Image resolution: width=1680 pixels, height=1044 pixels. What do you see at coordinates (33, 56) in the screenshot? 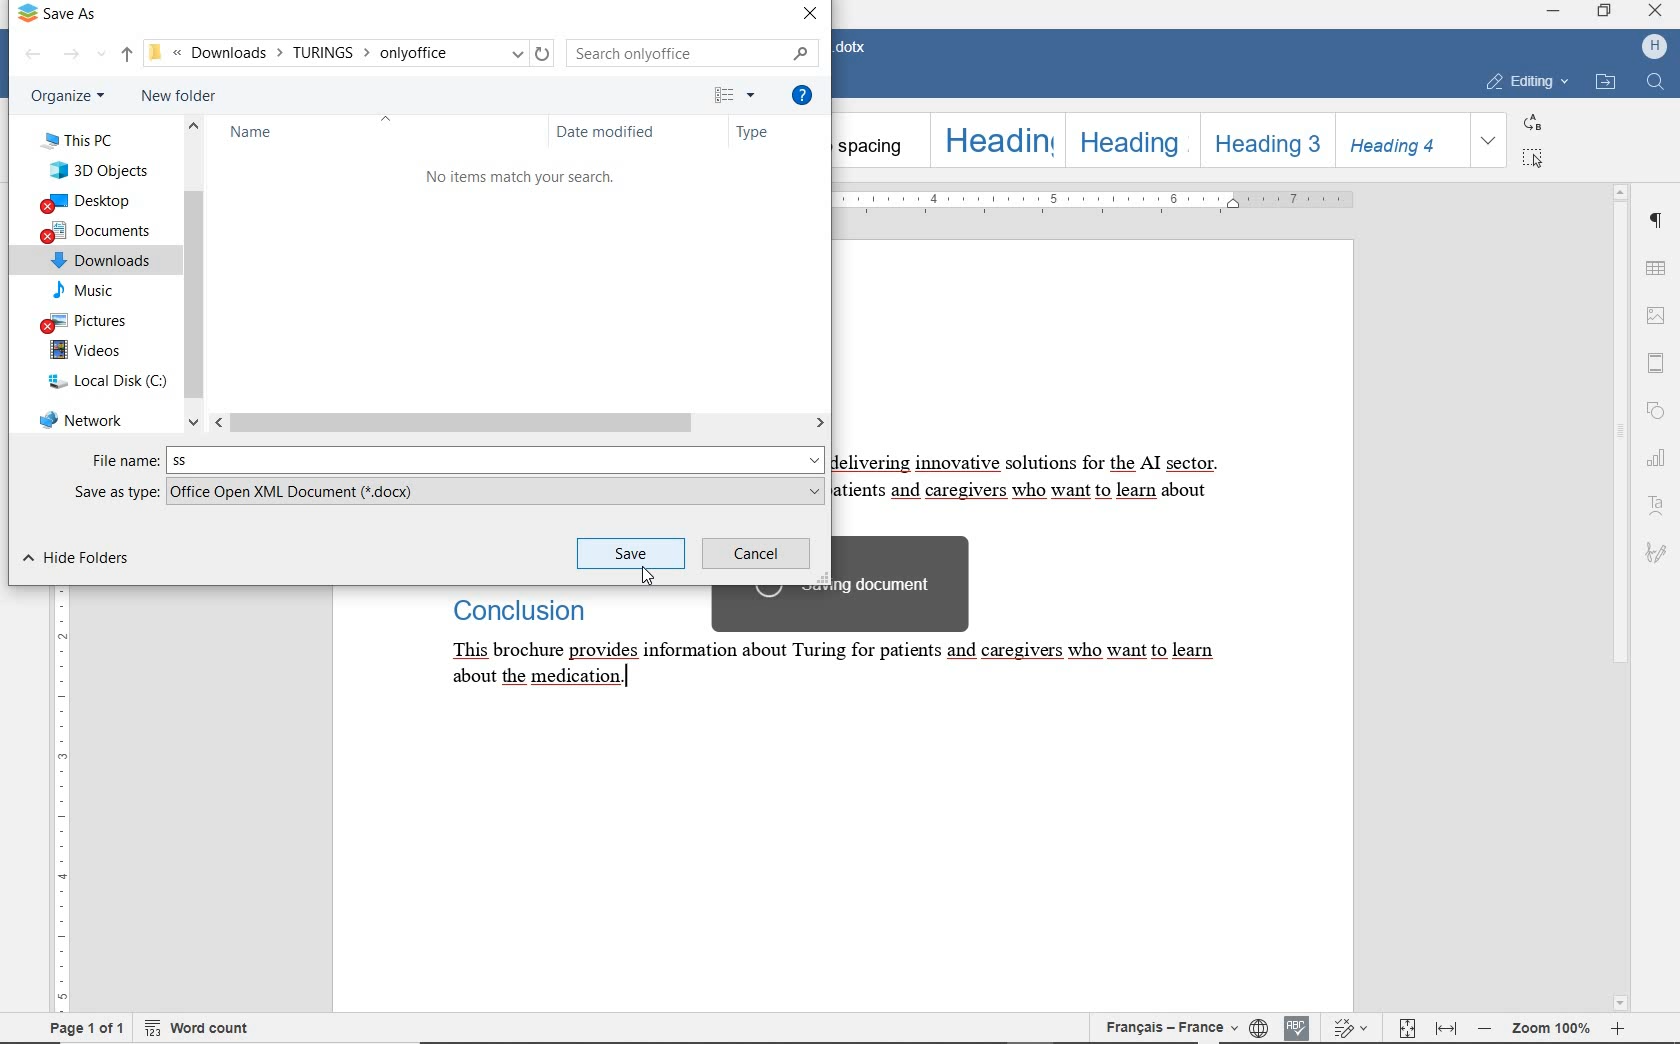
I see `BACK` at bounding box center [33, 56].